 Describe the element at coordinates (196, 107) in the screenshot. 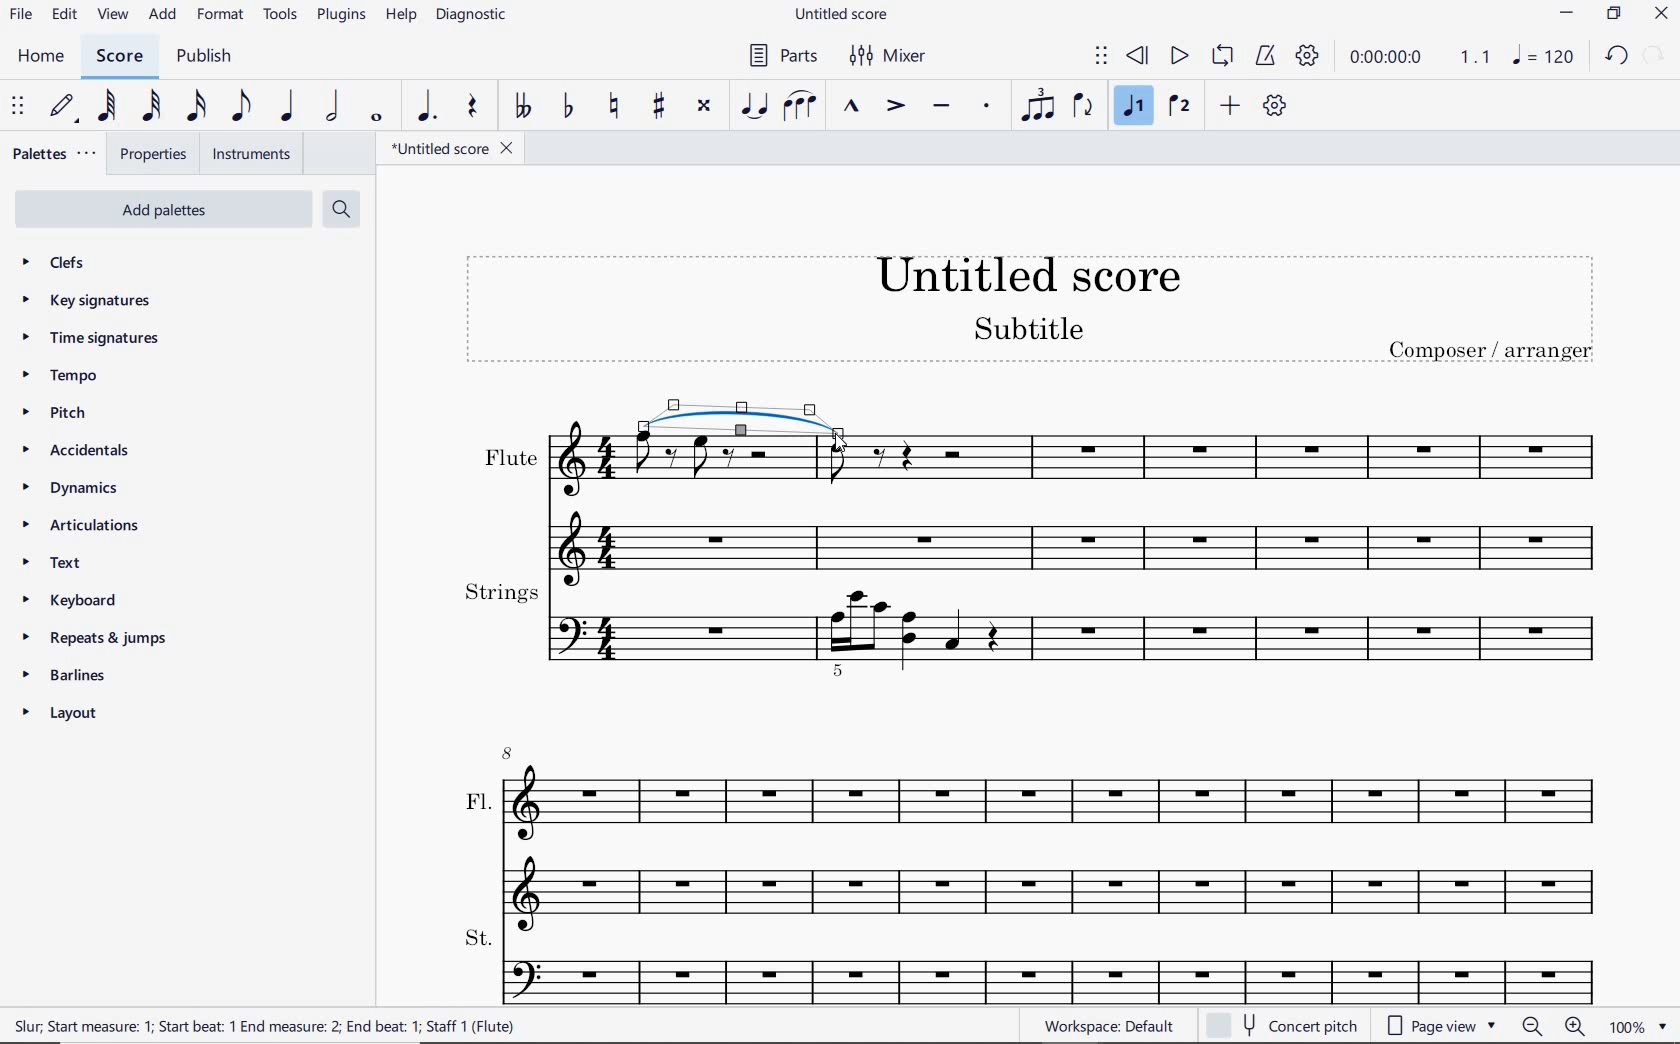

I see `16TH NOTE` at that location.